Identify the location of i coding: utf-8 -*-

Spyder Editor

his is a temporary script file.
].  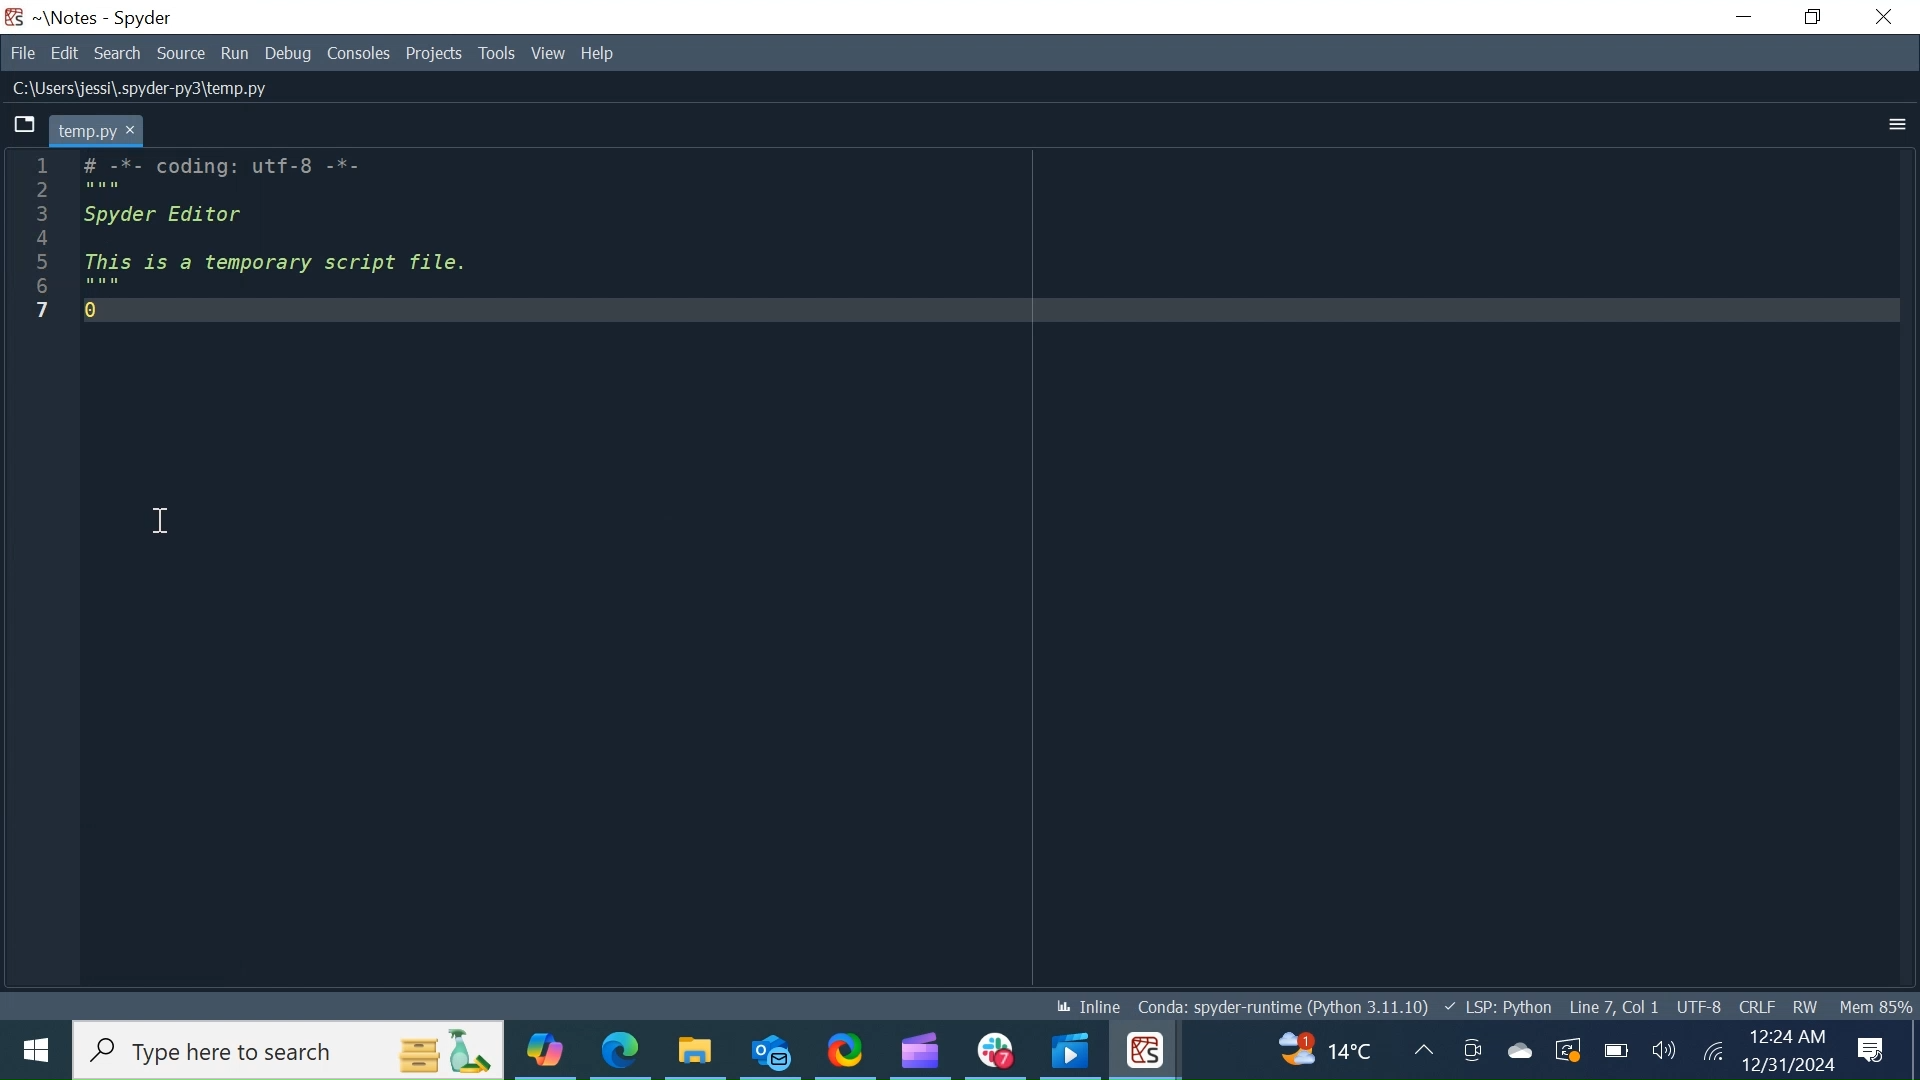
(286, 242).